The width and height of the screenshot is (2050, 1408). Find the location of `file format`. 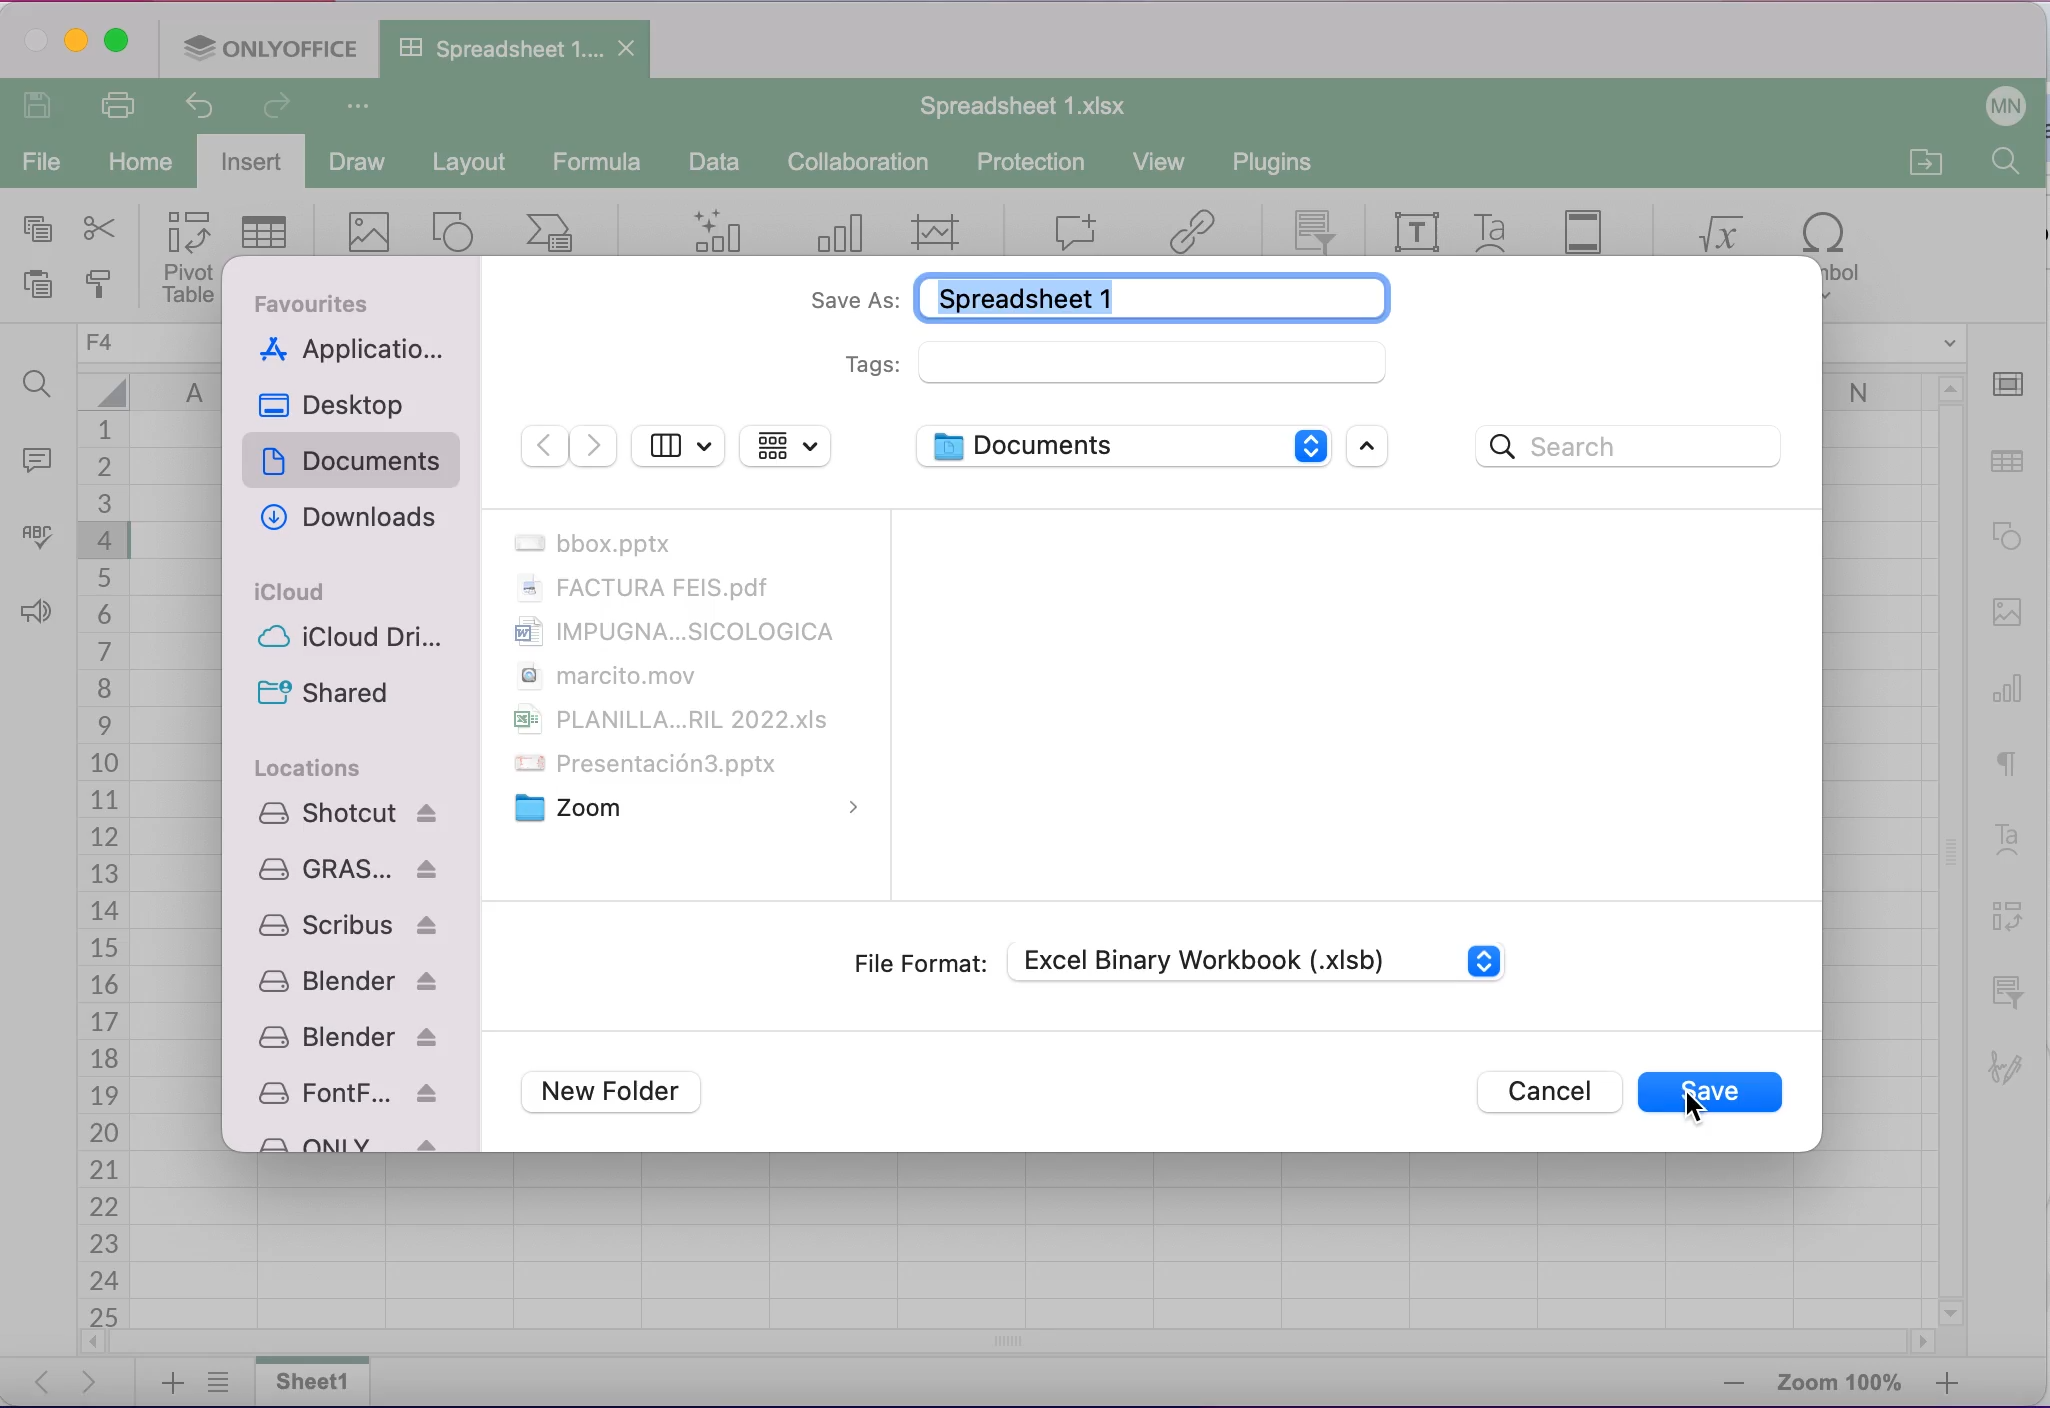

file format is located at coordinates (917, 963).